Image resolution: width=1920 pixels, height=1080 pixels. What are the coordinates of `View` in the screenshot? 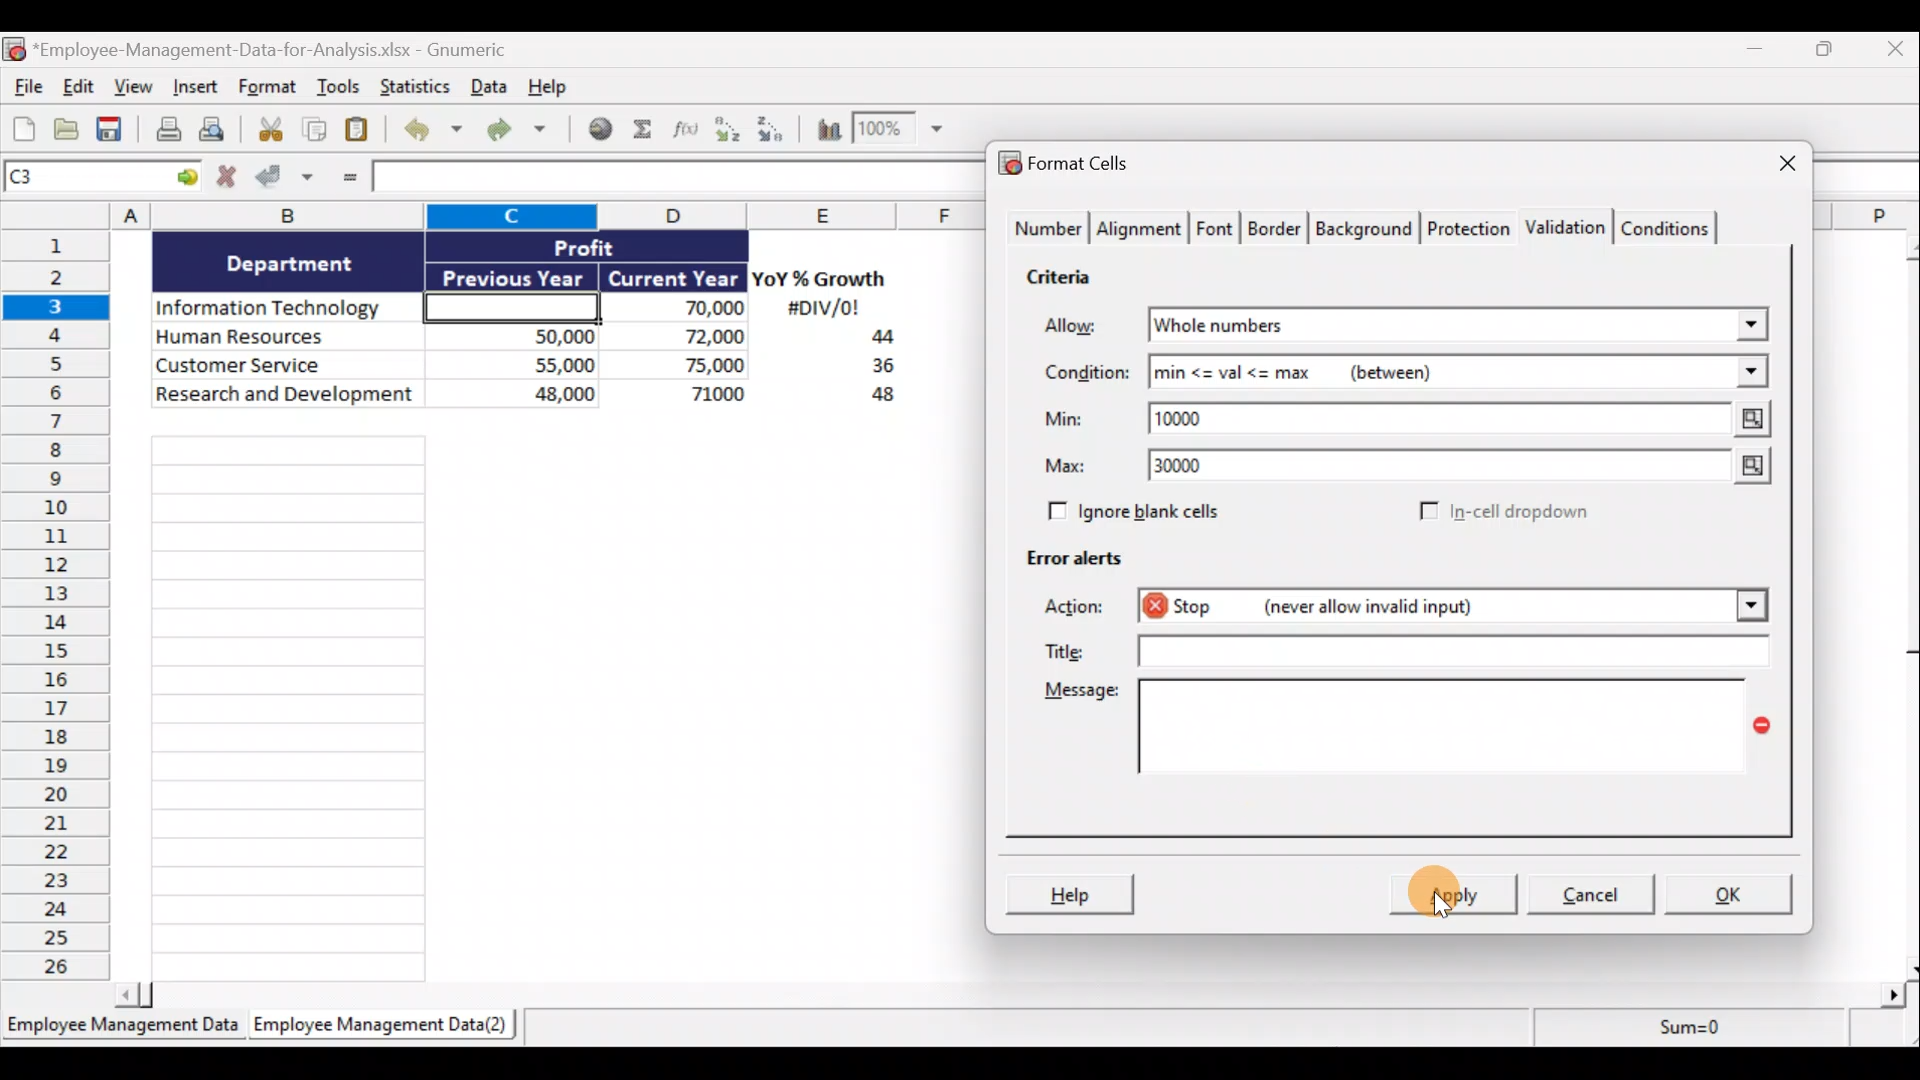 It's located at (136, 89).